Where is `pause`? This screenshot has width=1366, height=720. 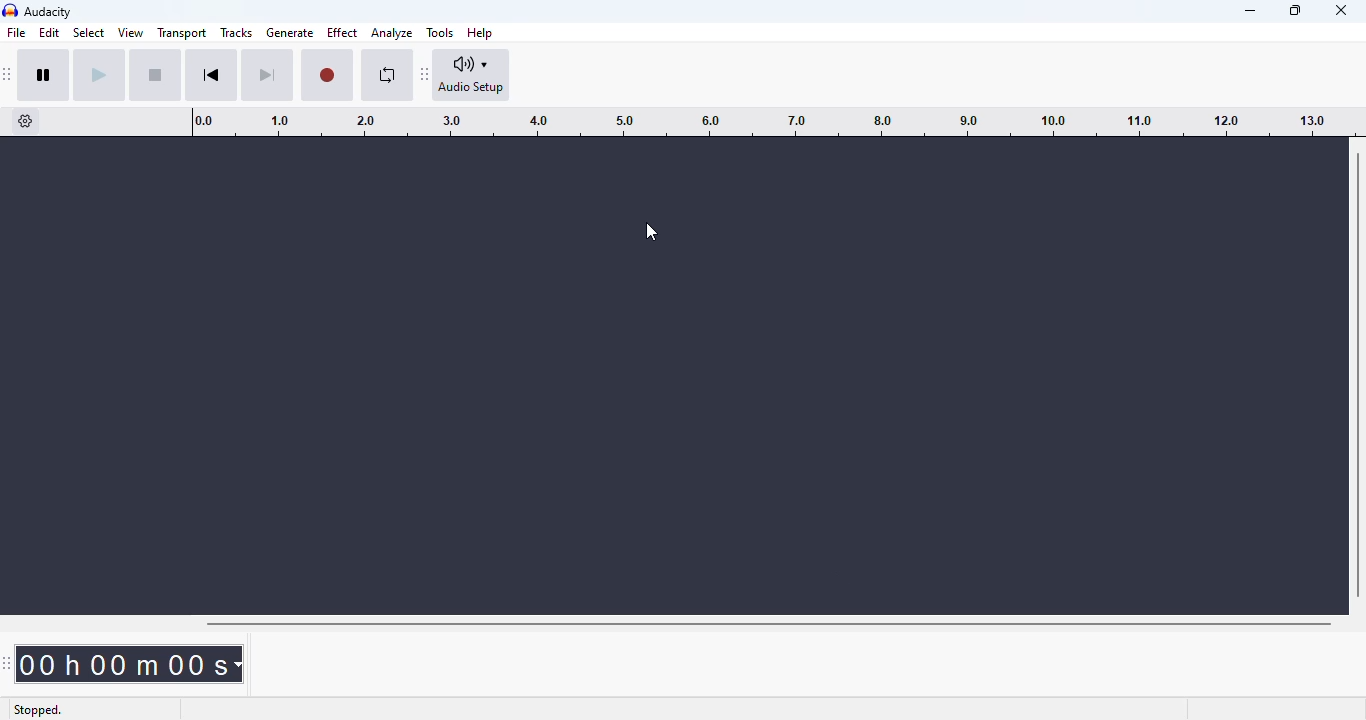
pause is located at coordinates (44, 75).